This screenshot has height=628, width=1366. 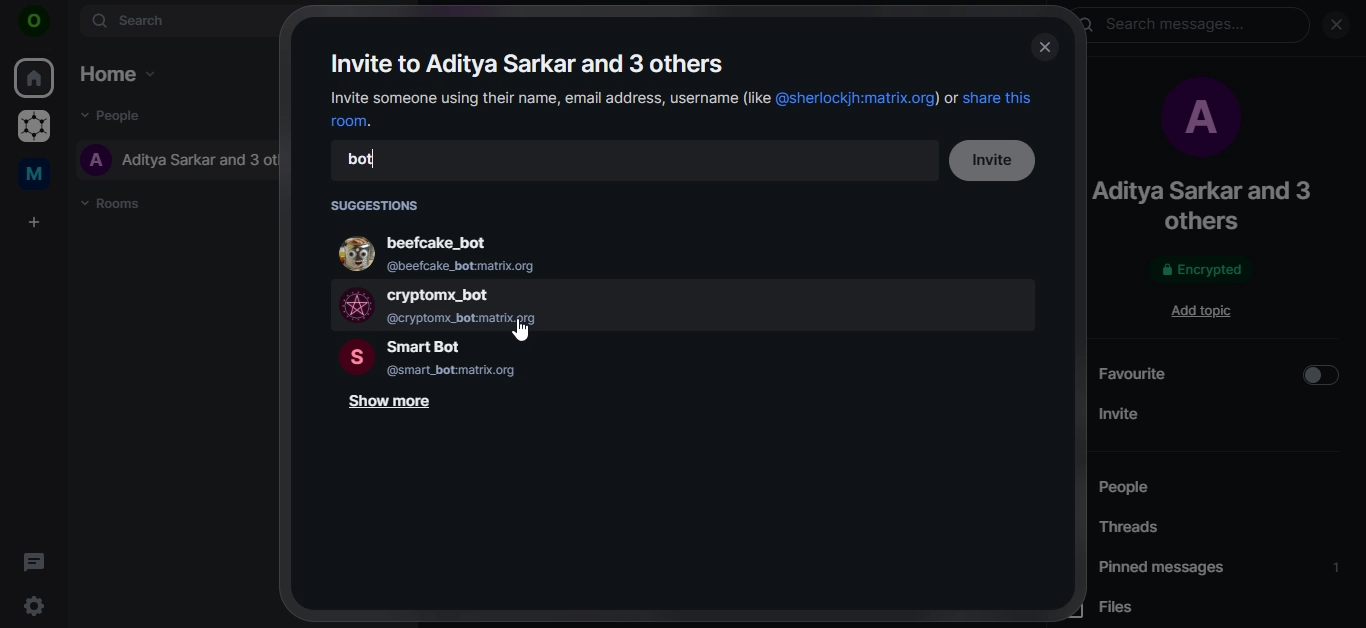 I want to click on invite, so click(x=998, y=161).